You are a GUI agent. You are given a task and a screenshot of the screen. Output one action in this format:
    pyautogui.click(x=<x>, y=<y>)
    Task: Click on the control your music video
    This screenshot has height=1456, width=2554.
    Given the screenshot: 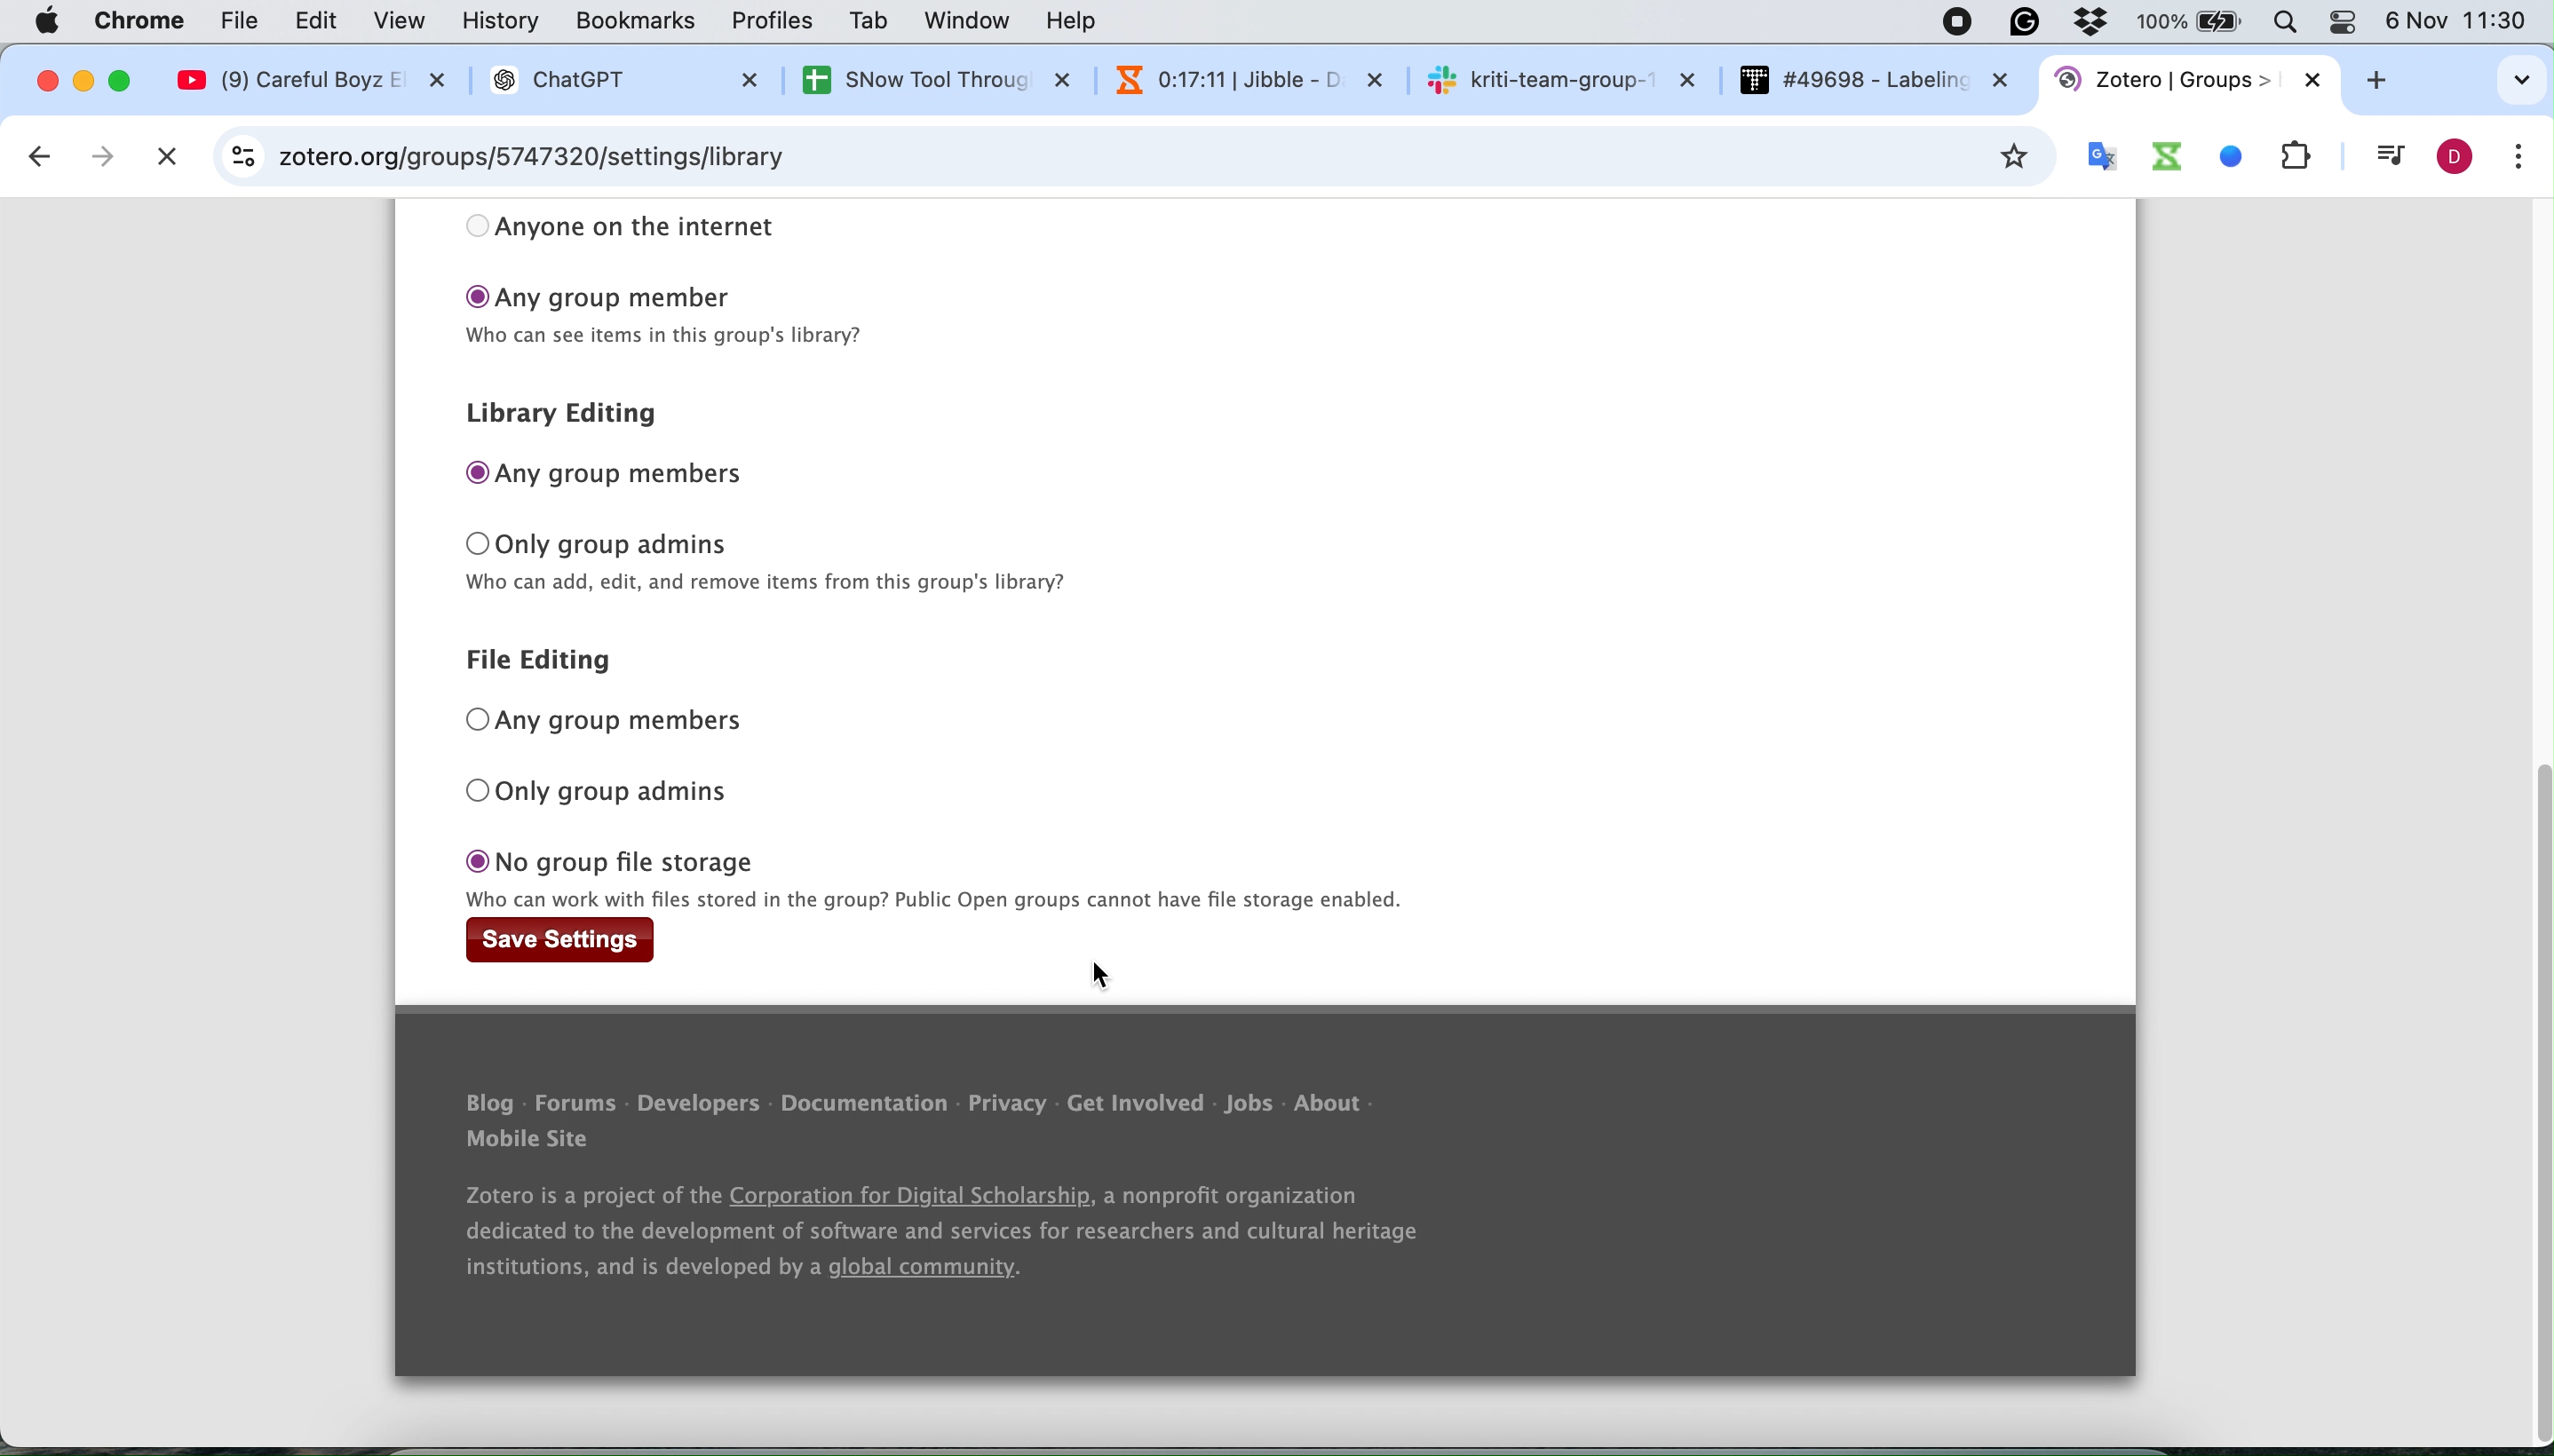 What is the action you would take?
    pyautogui.click(x=2384, y=157)
    